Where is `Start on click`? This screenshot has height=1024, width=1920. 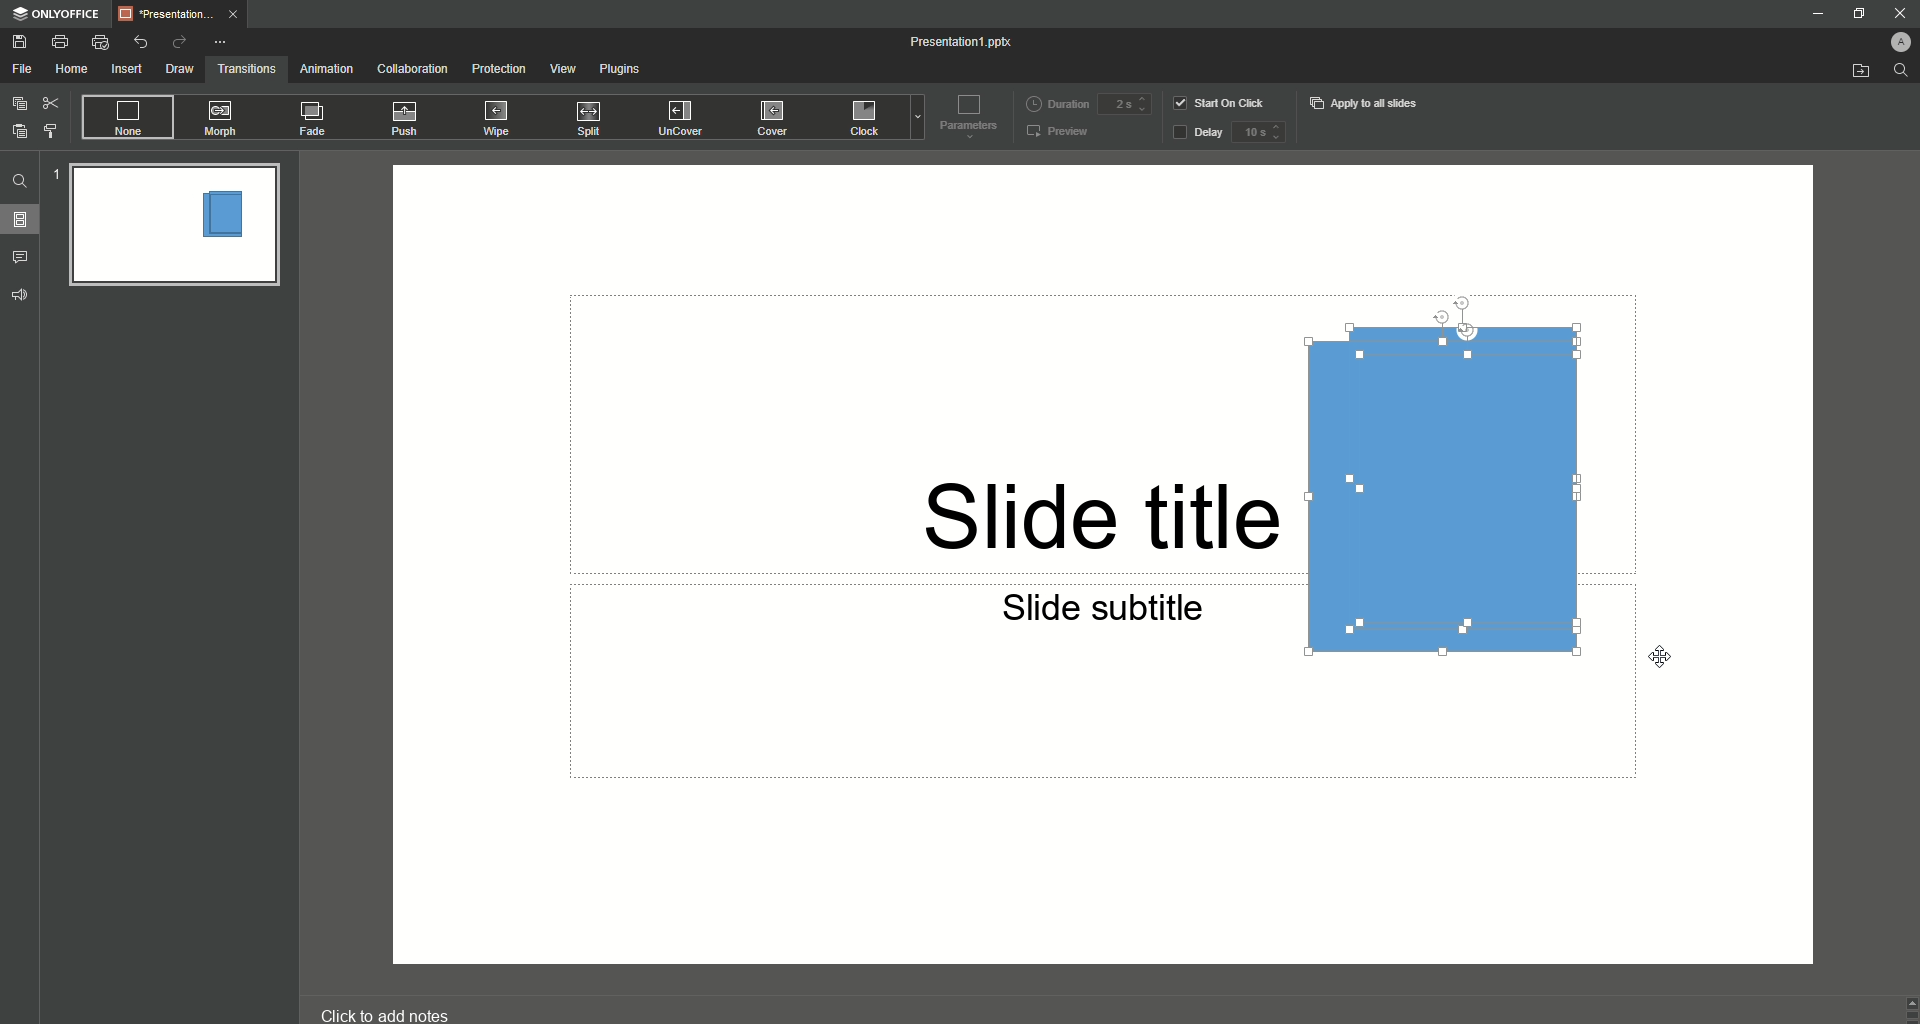
Start on click is located at coordinates (1222, 102).